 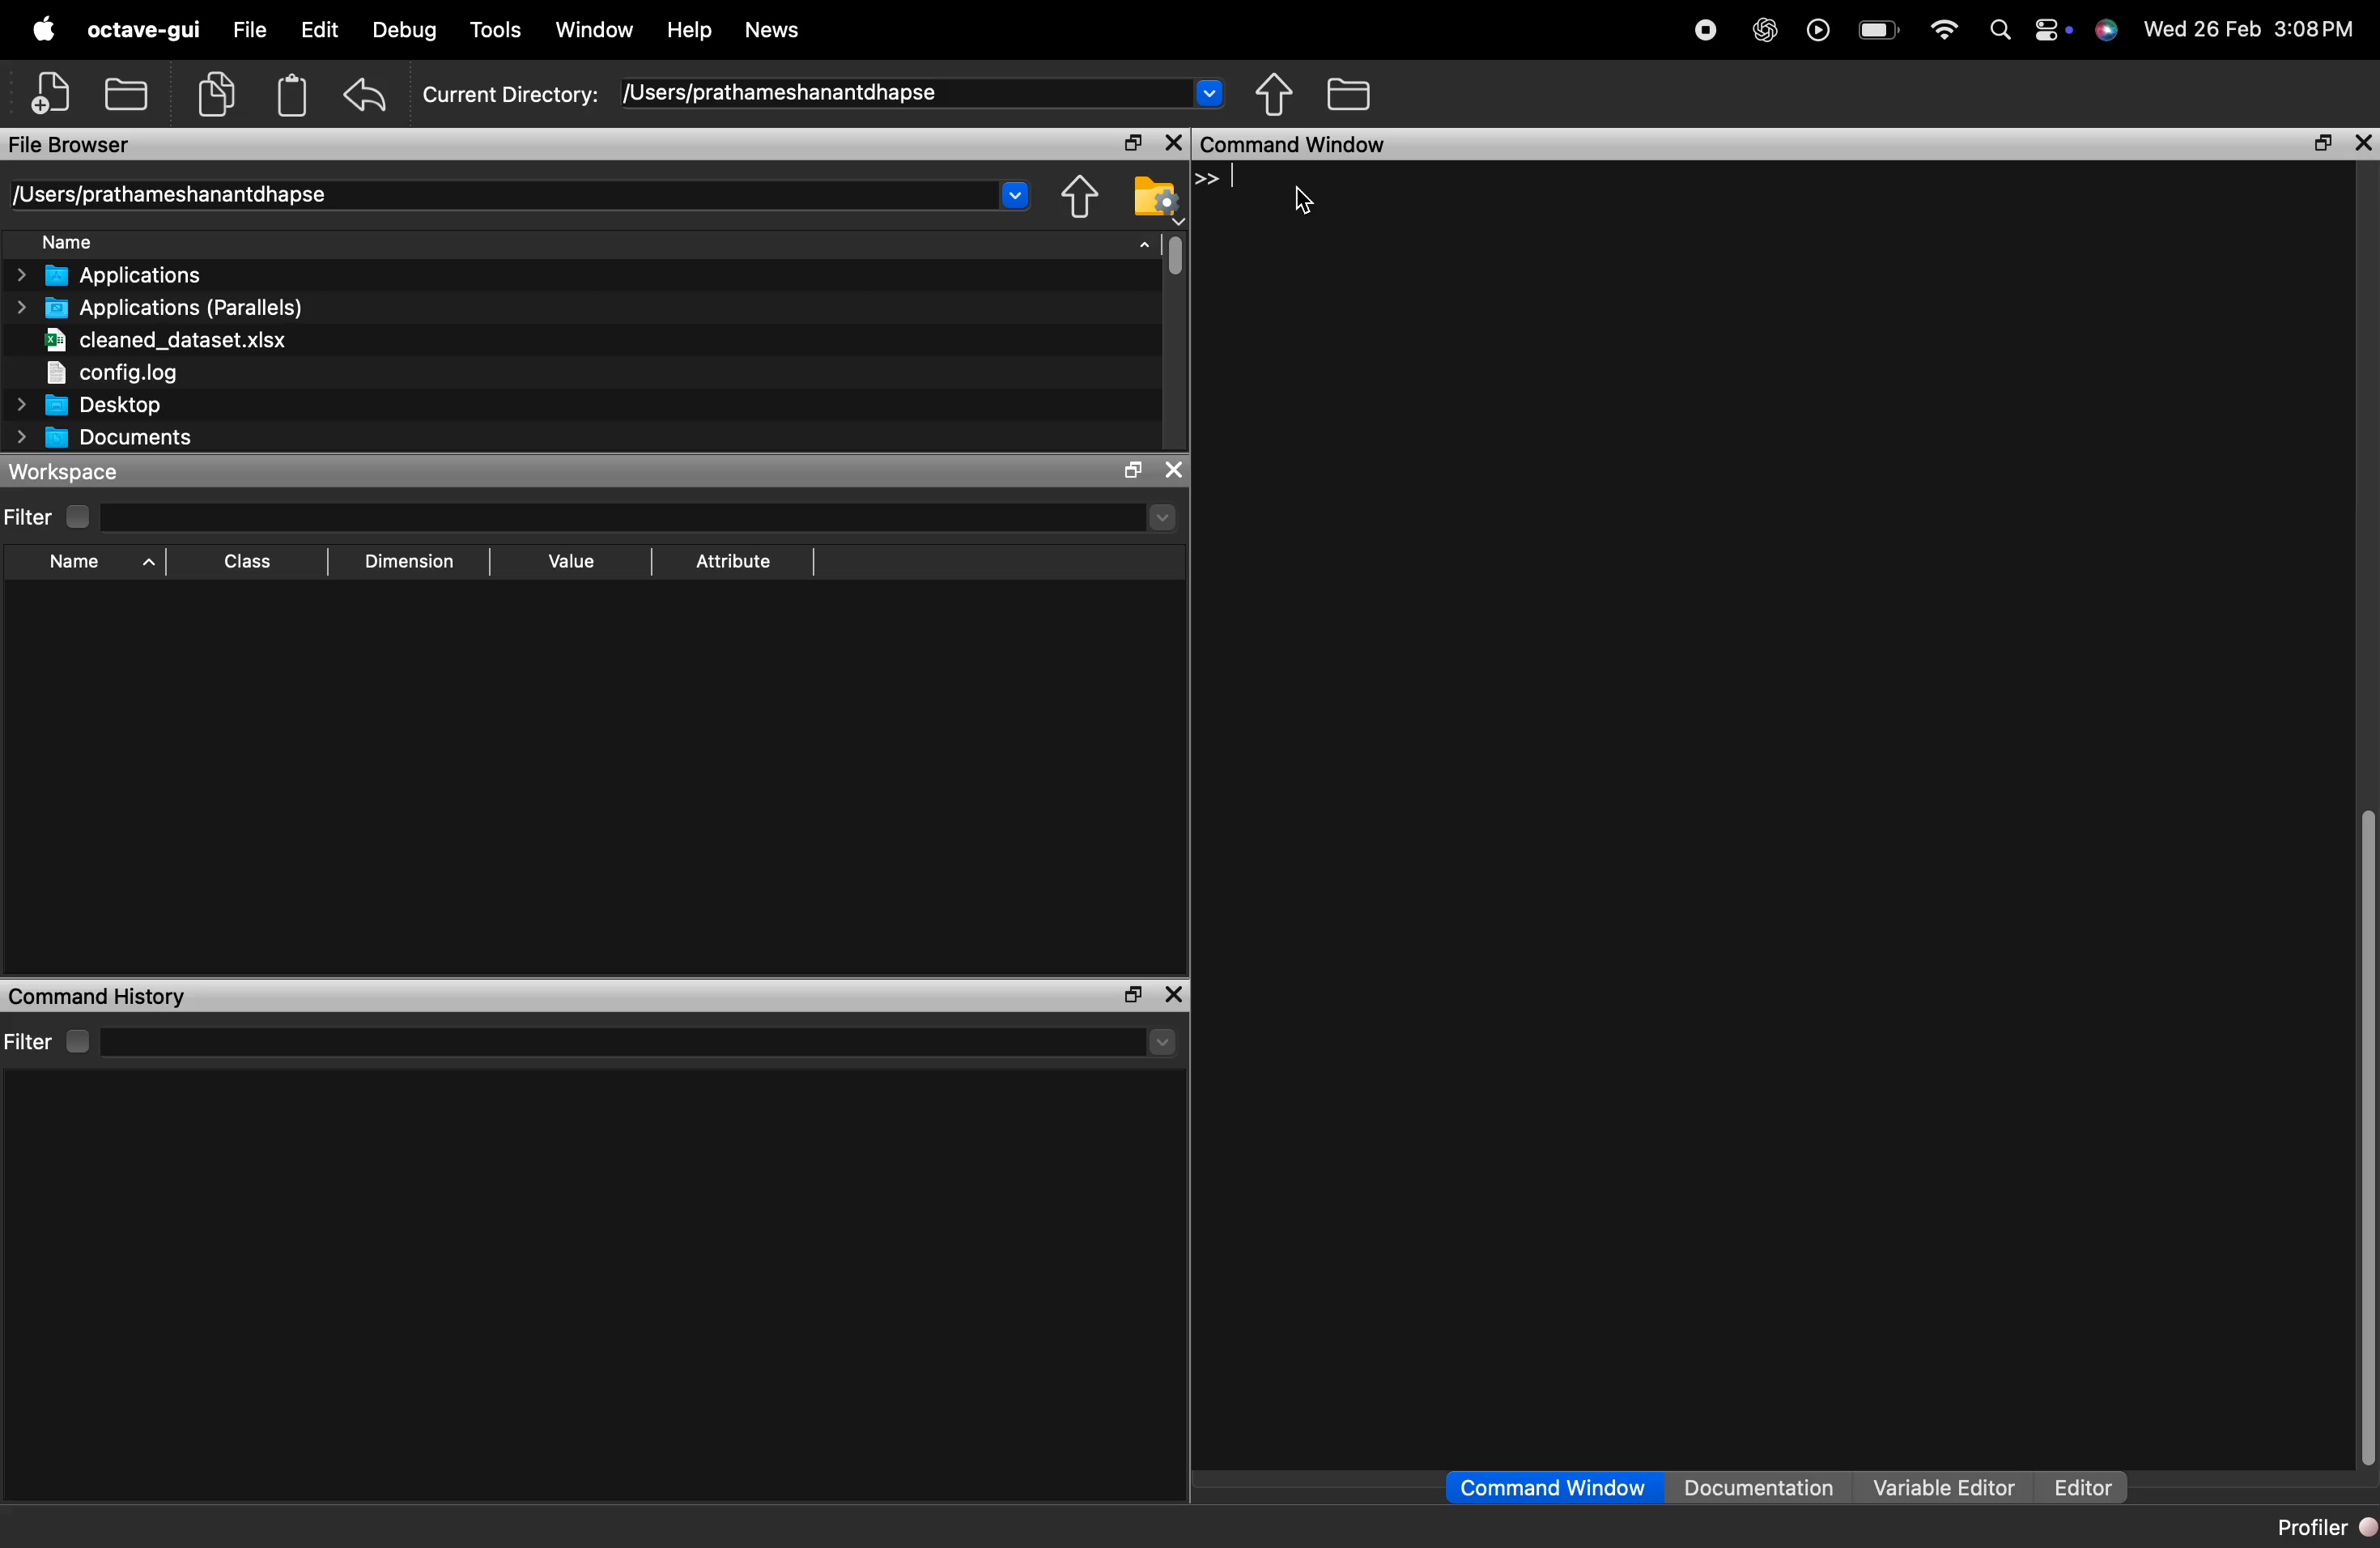 What do you see at coordinates (1076, 198) in the screenshot?
I see `Directory settings` at bounding box center [1076, 198].